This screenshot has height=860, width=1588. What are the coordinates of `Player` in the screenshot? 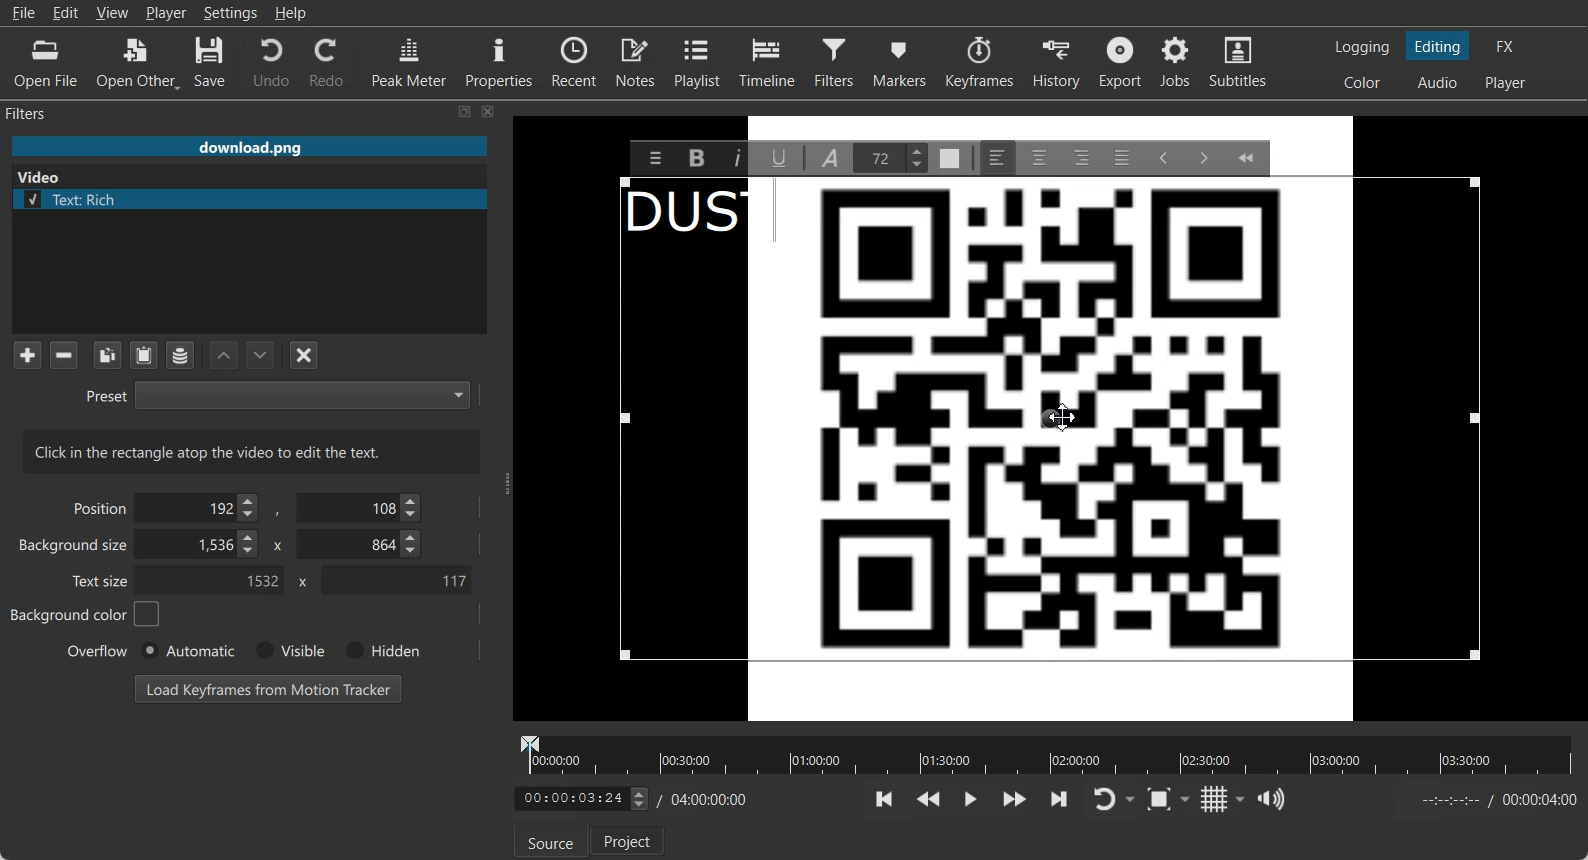 It's located at (167, 13).